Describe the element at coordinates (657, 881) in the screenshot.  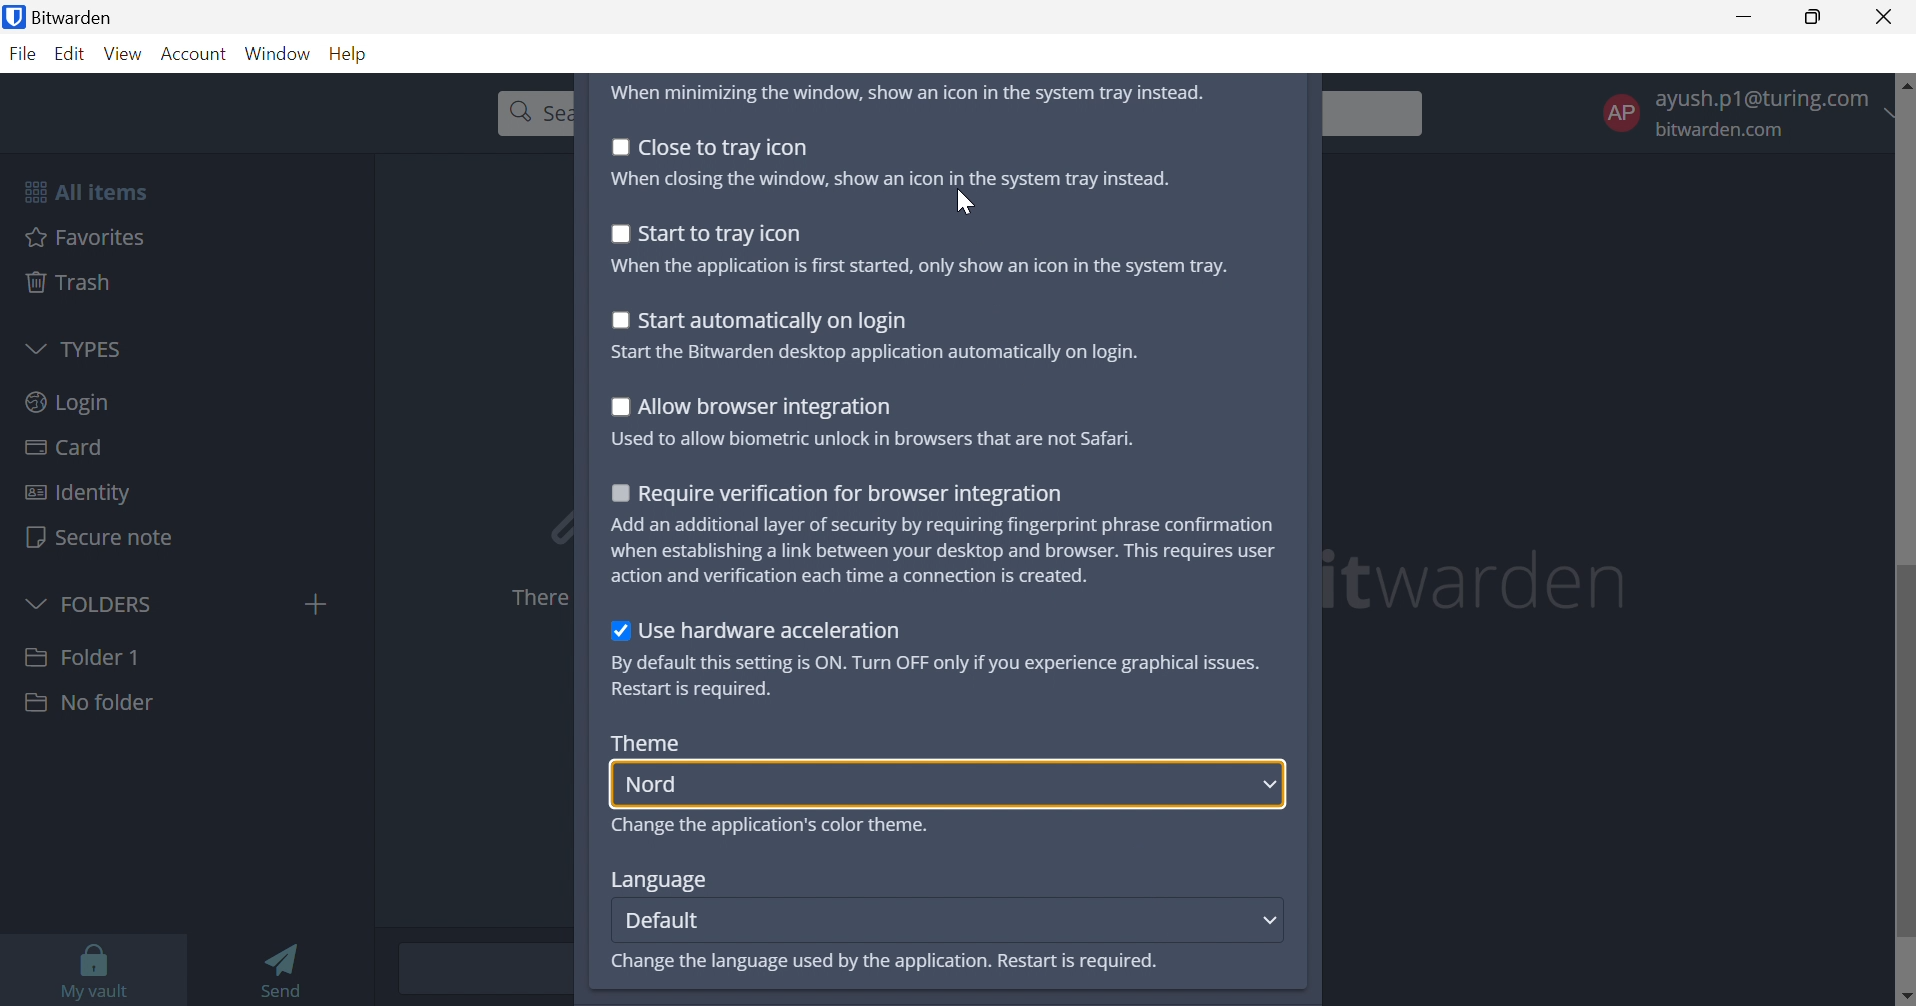
I see `Language` at that location.